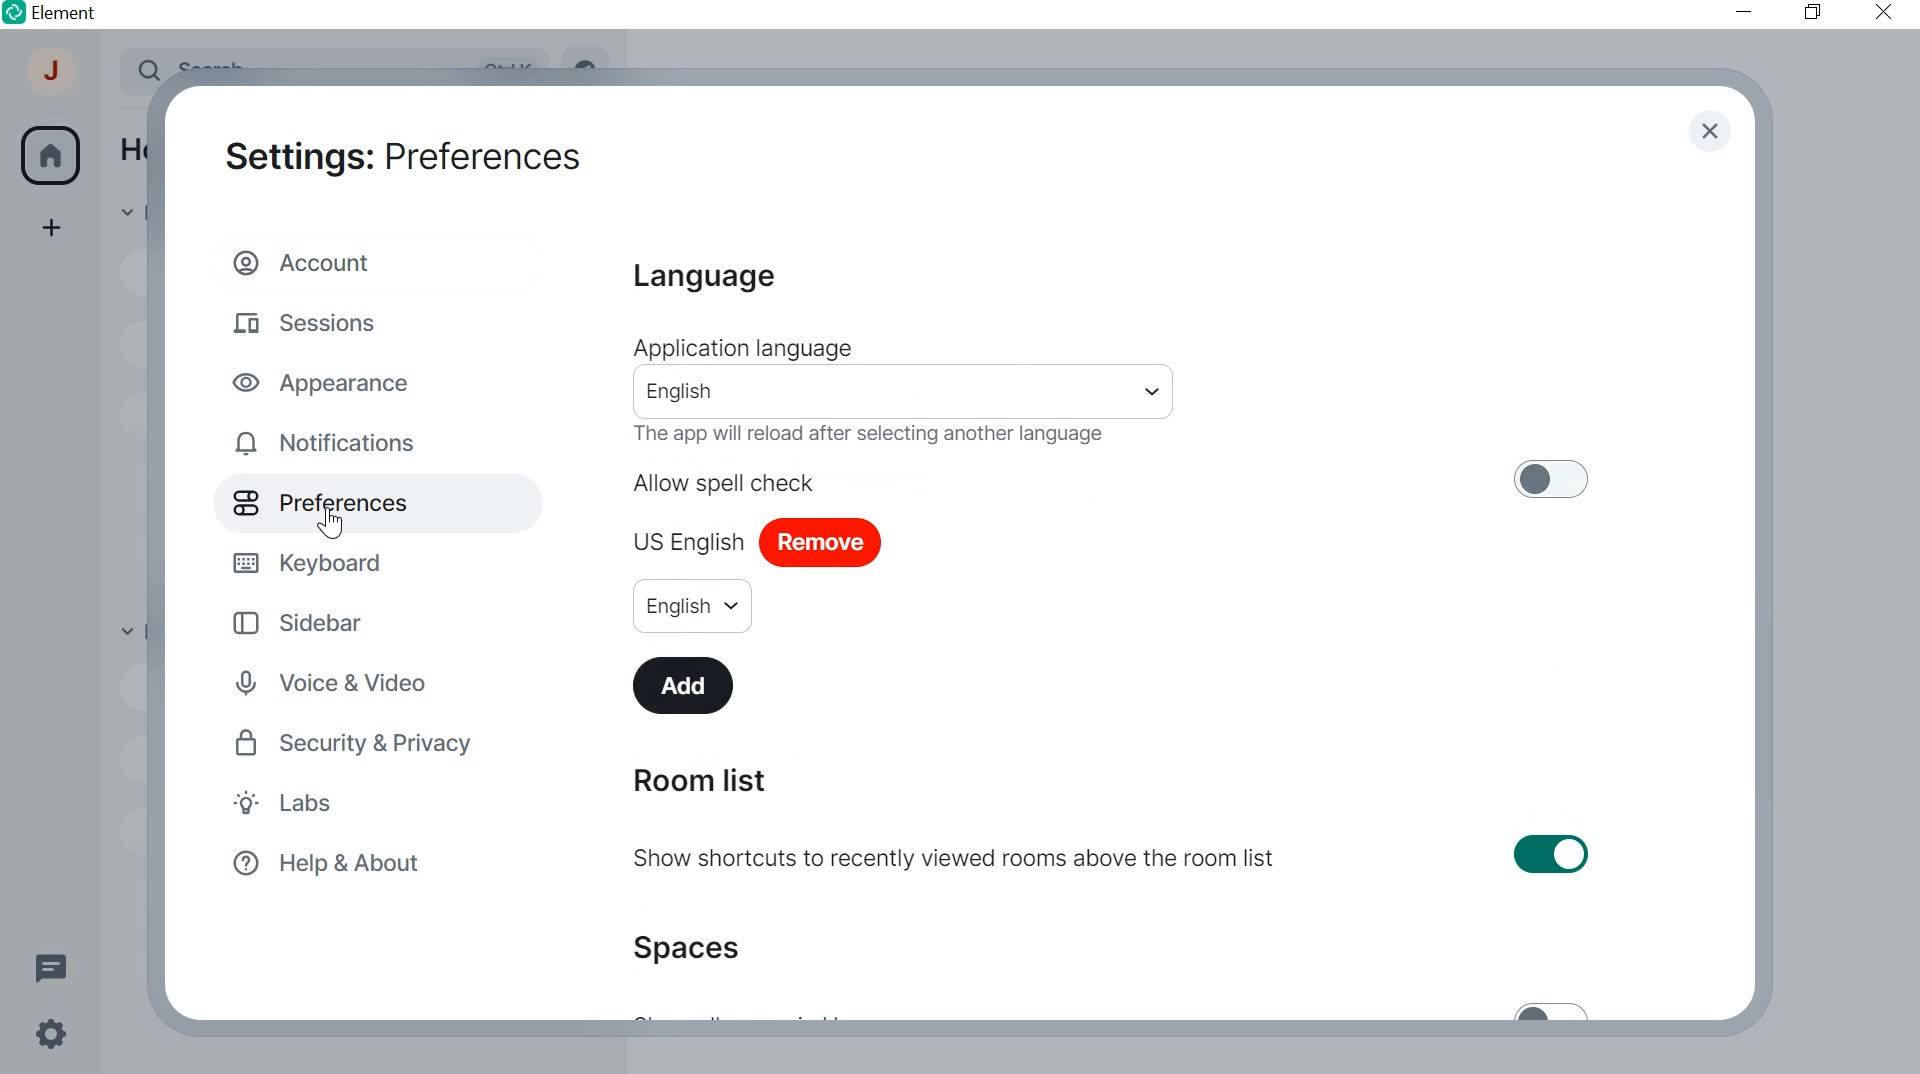 This screenshot has height=1074, width=1920. I want to click on SECURITY & PRIVACY, so click(358, 743).